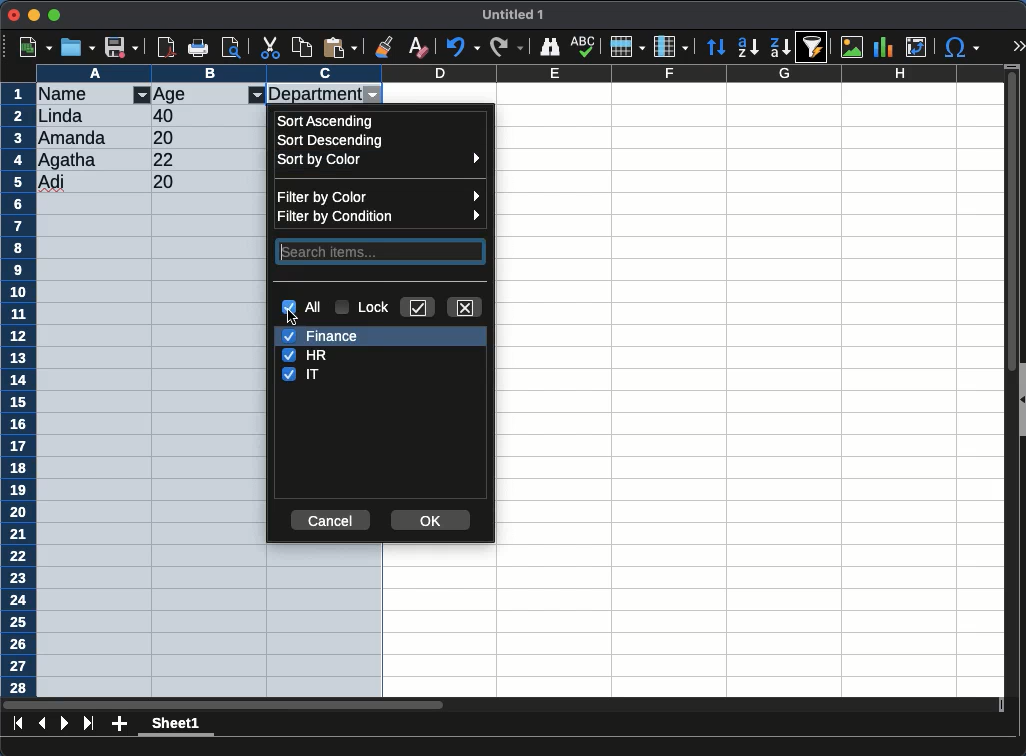 The width and height of the screenshot is (1026, 756). Describe the element at coordinates (916, 48) in the screenshot. I see `pivot table` at that location.